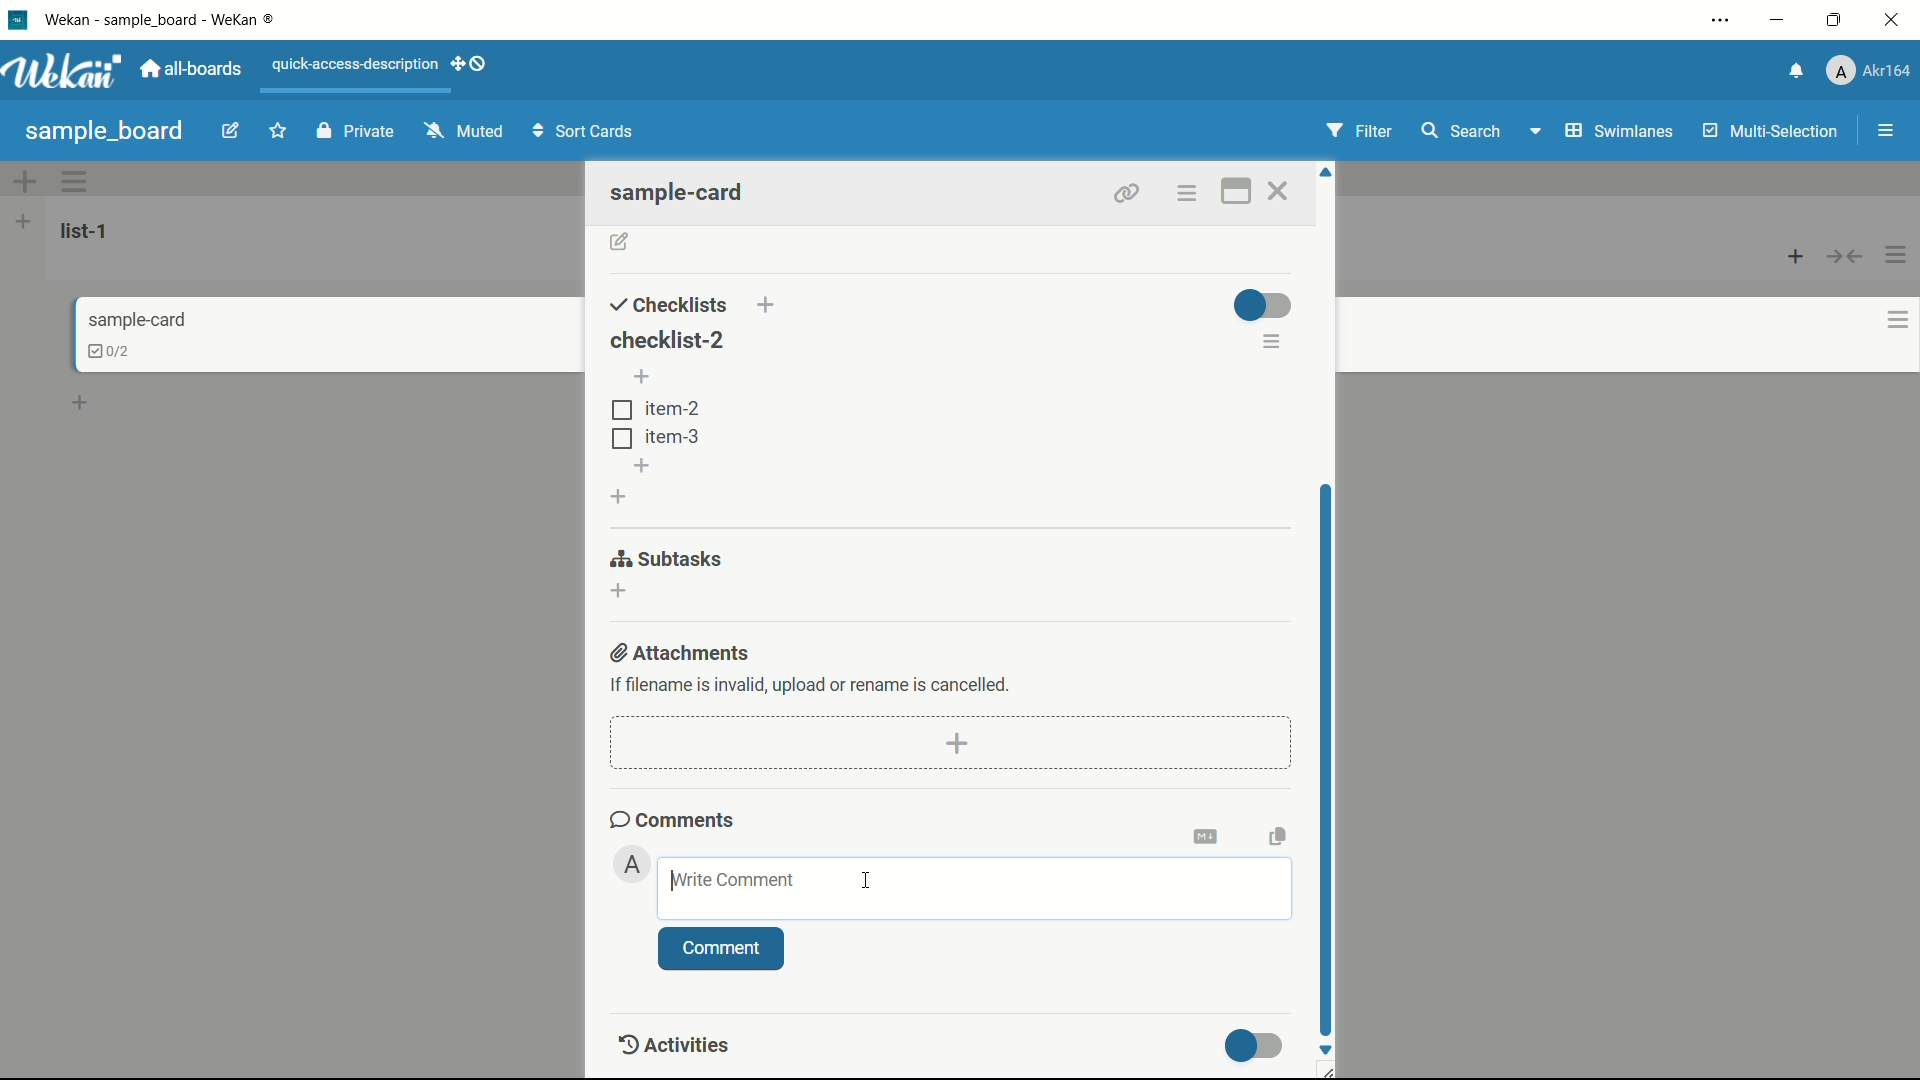 The image size is (1920, 1080). Describe the element at coordinates (1283, 191) in the screenshot. I see `close card` at that location.